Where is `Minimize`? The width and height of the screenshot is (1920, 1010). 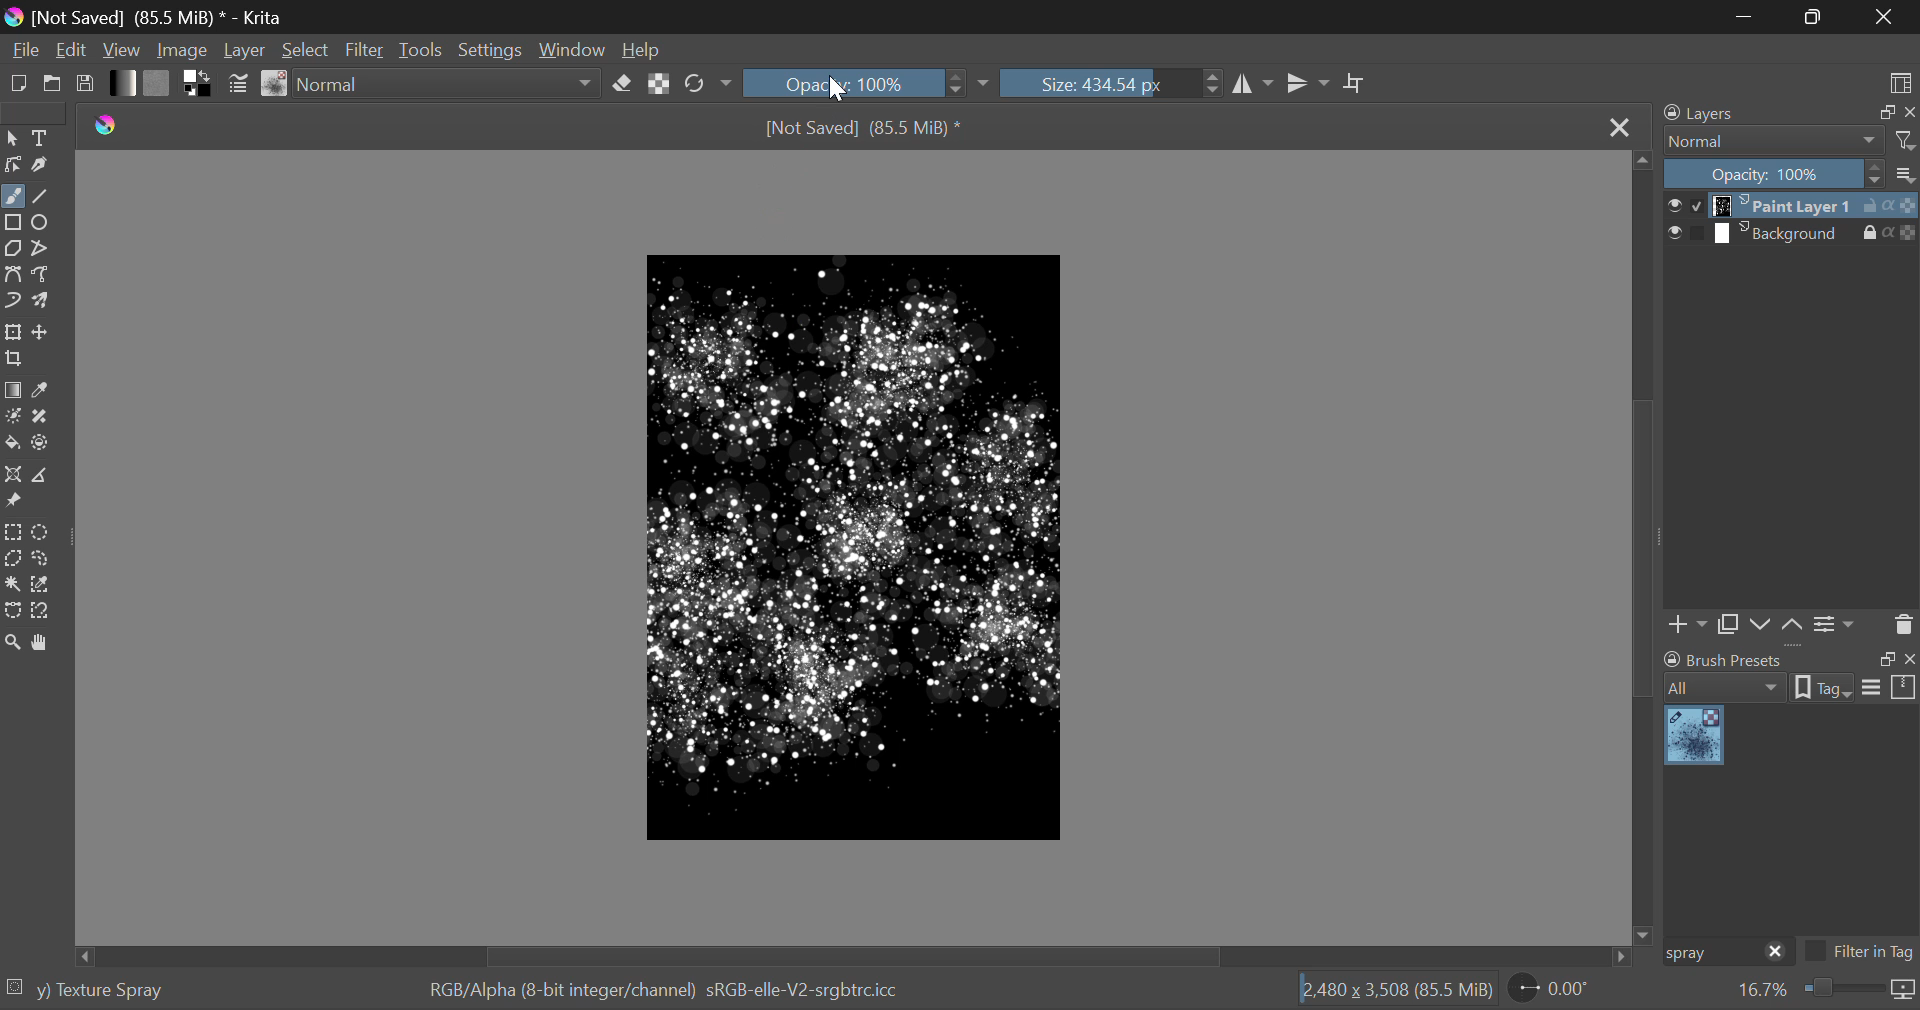
Minimize is located at coordinates (1817, 15).